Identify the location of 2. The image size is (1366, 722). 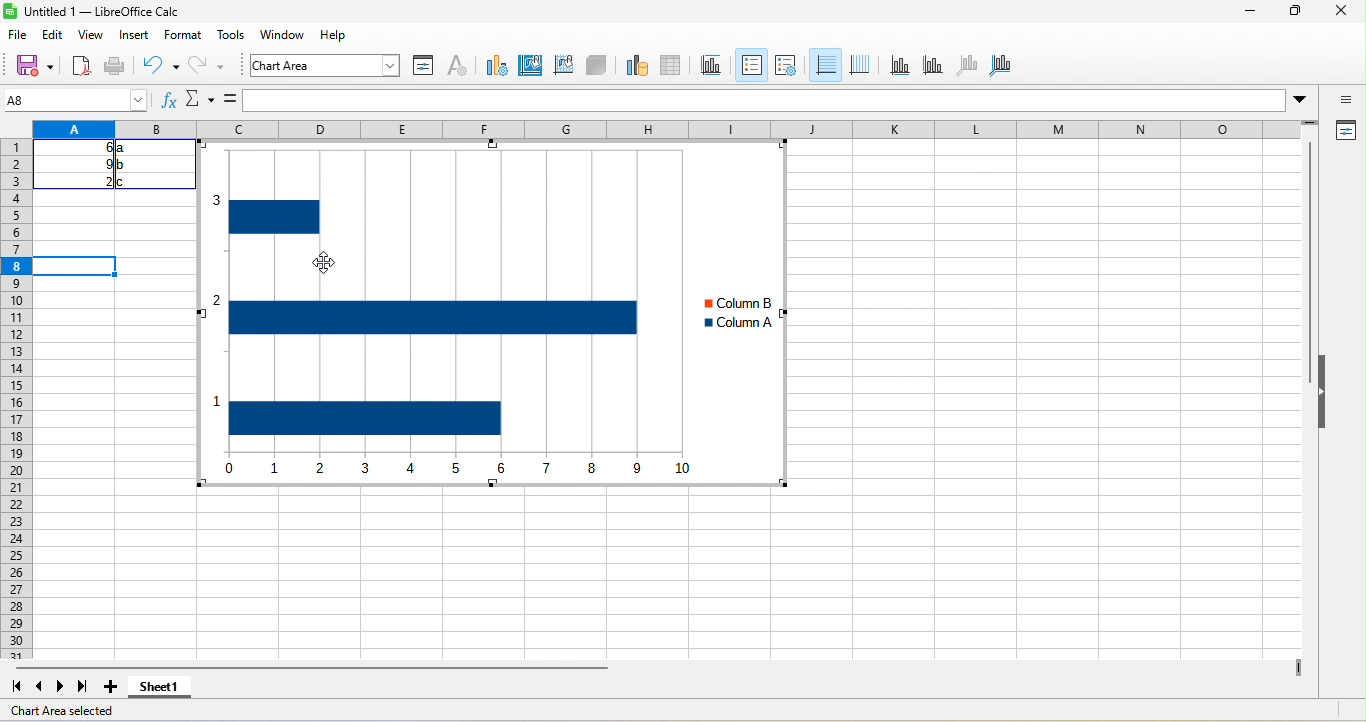
(98, 181).